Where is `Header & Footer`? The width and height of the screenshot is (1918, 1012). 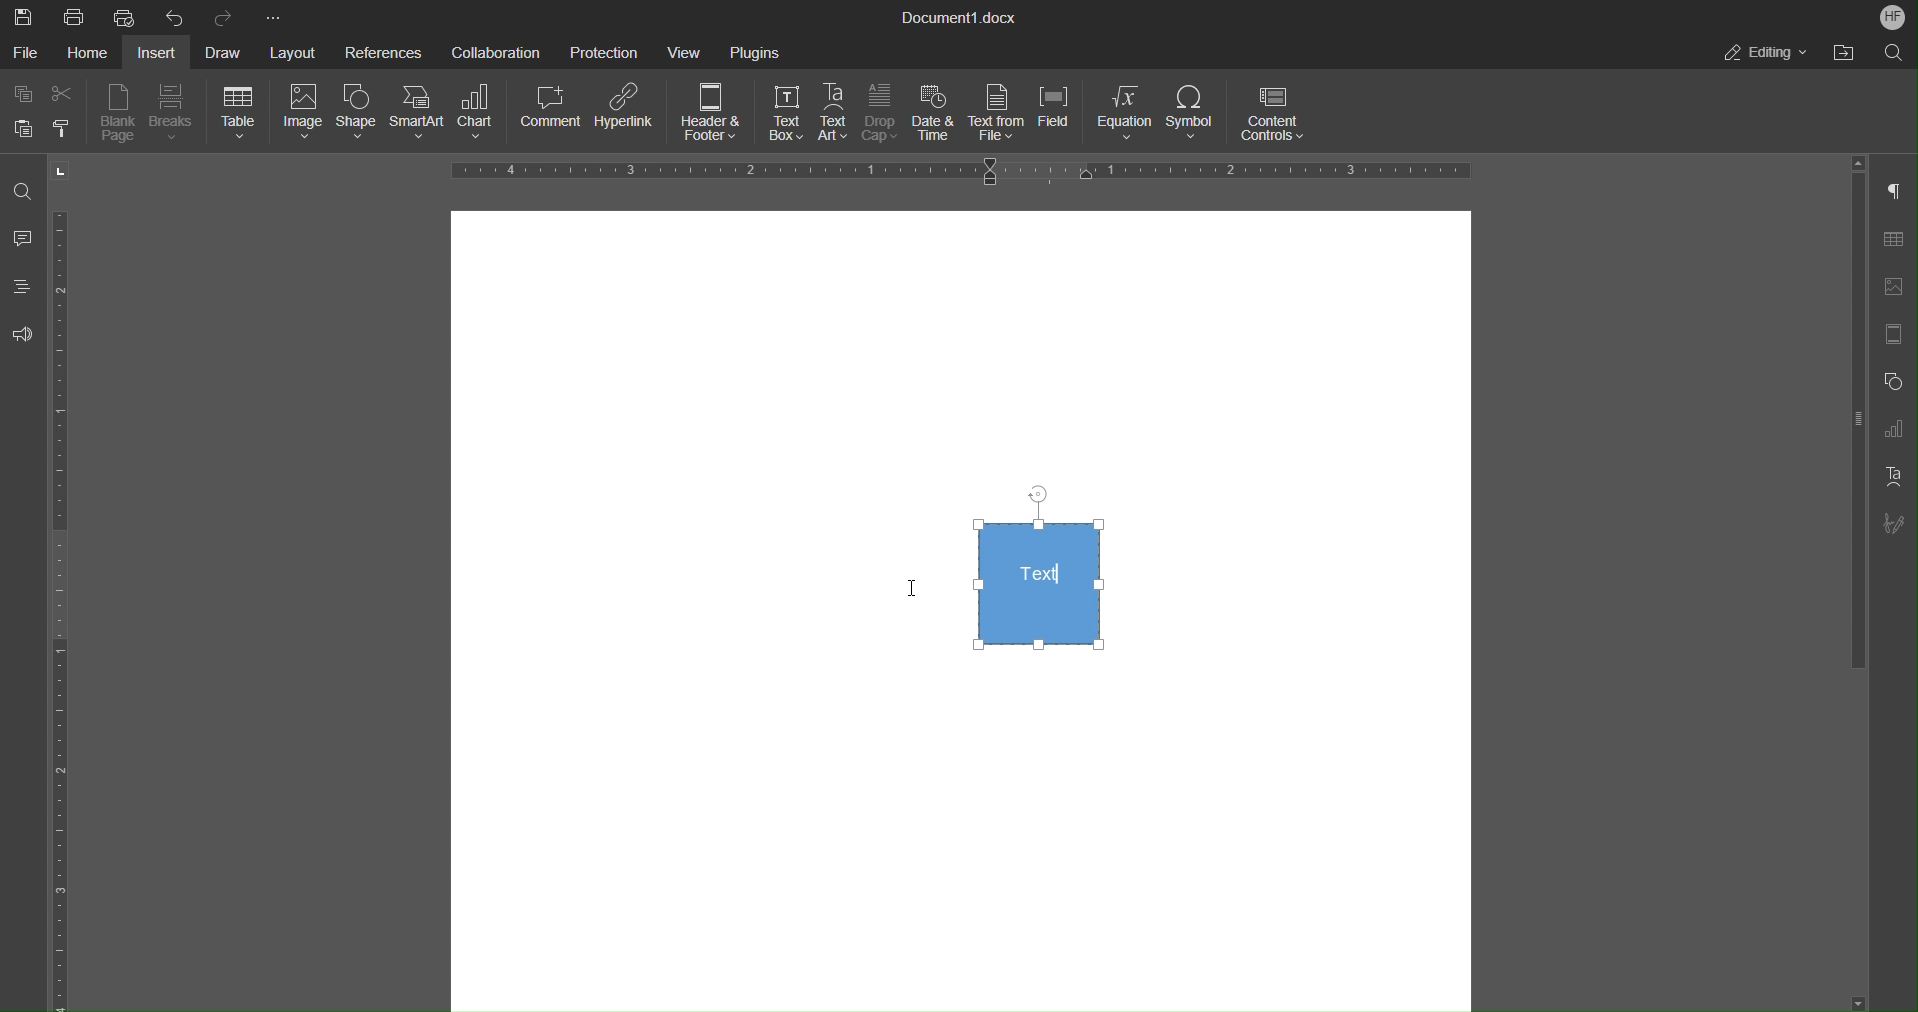 Header & Footer is located at coordinates (713, 115).